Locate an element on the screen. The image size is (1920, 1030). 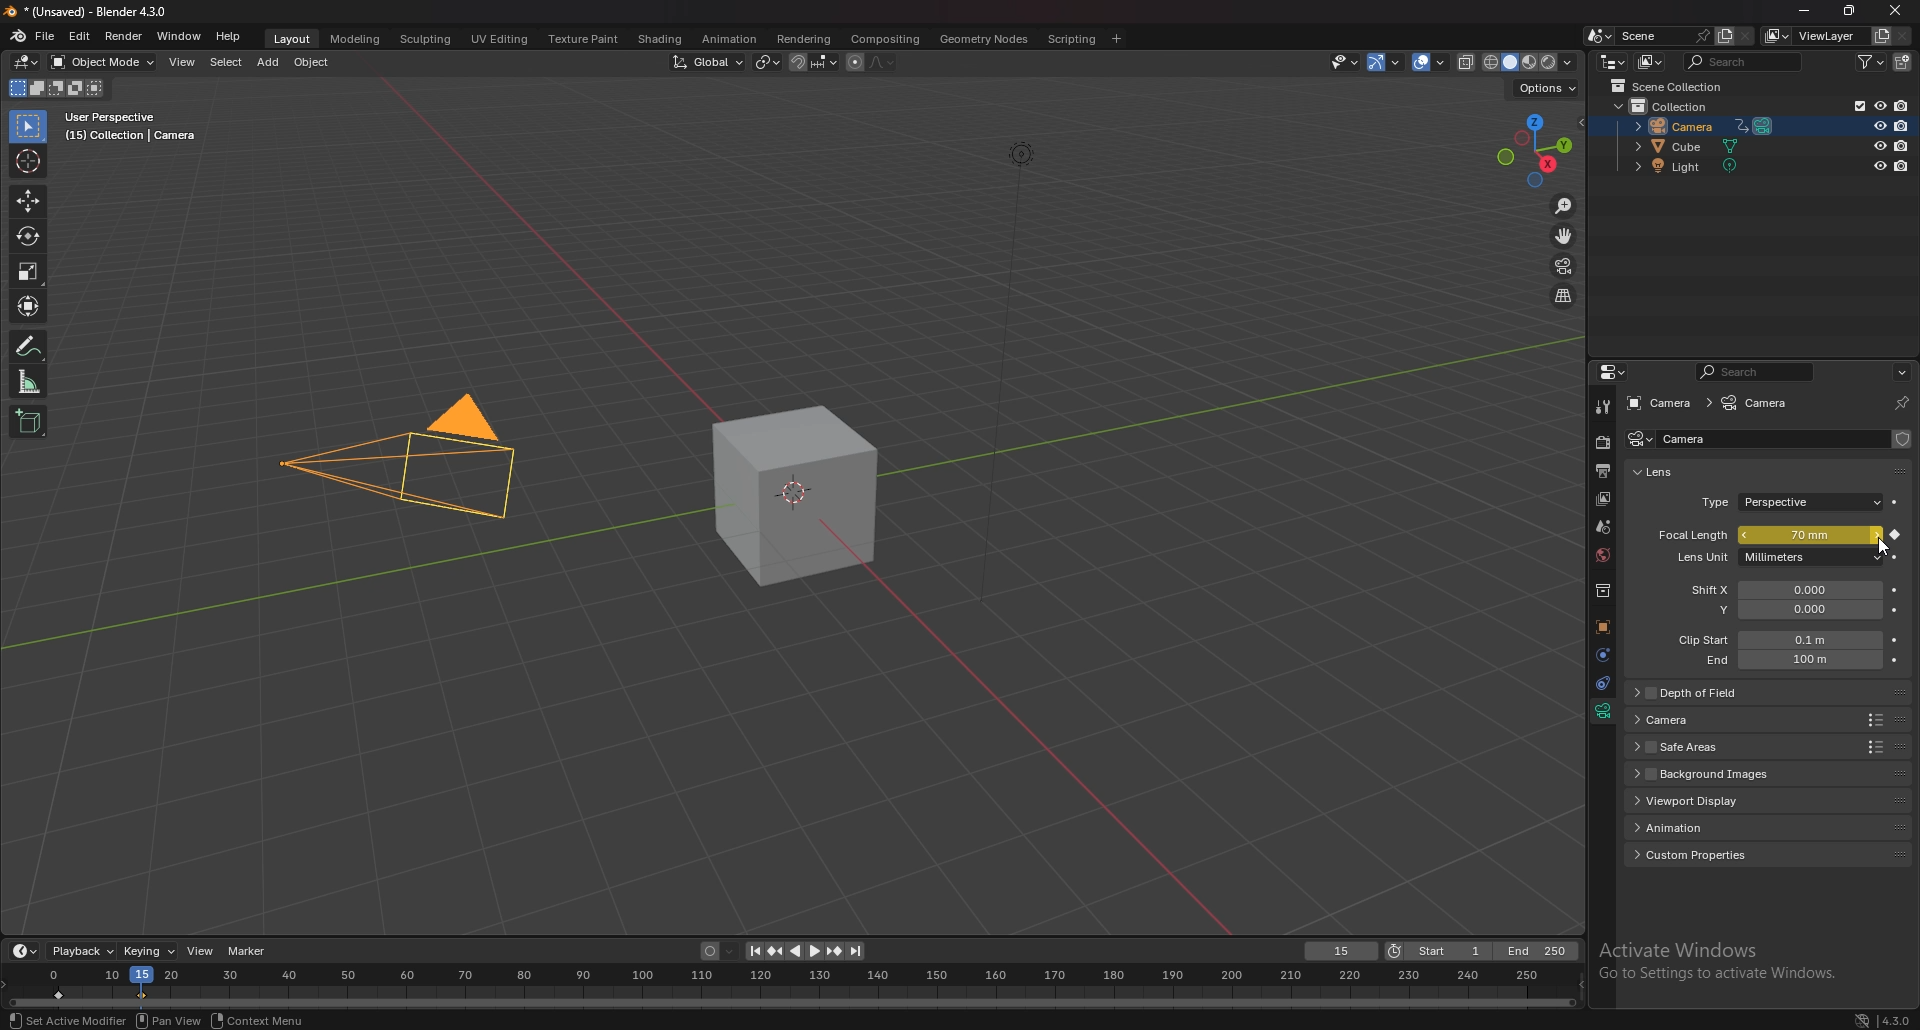
add cube is located at coordinates (25, 422).